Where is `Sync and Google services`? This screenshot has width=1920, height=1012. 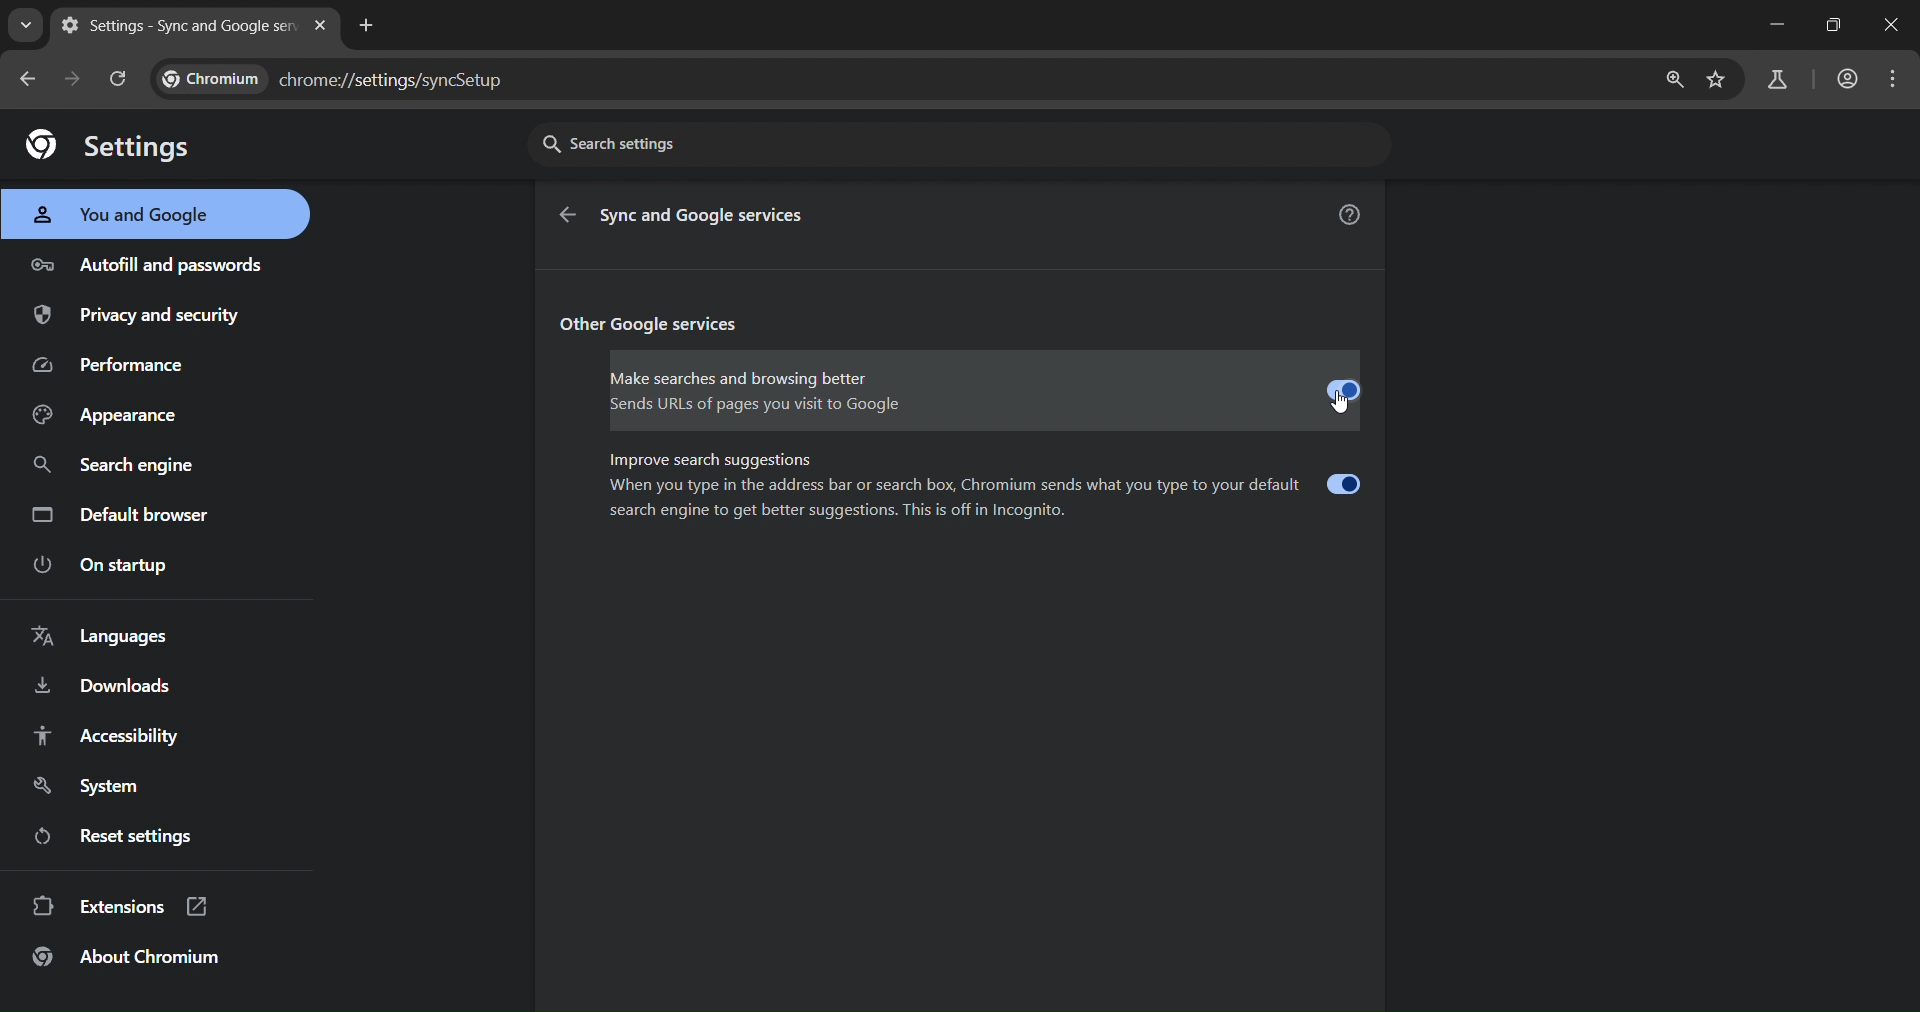
Sync and Google services is located at coordinates (707, 216).